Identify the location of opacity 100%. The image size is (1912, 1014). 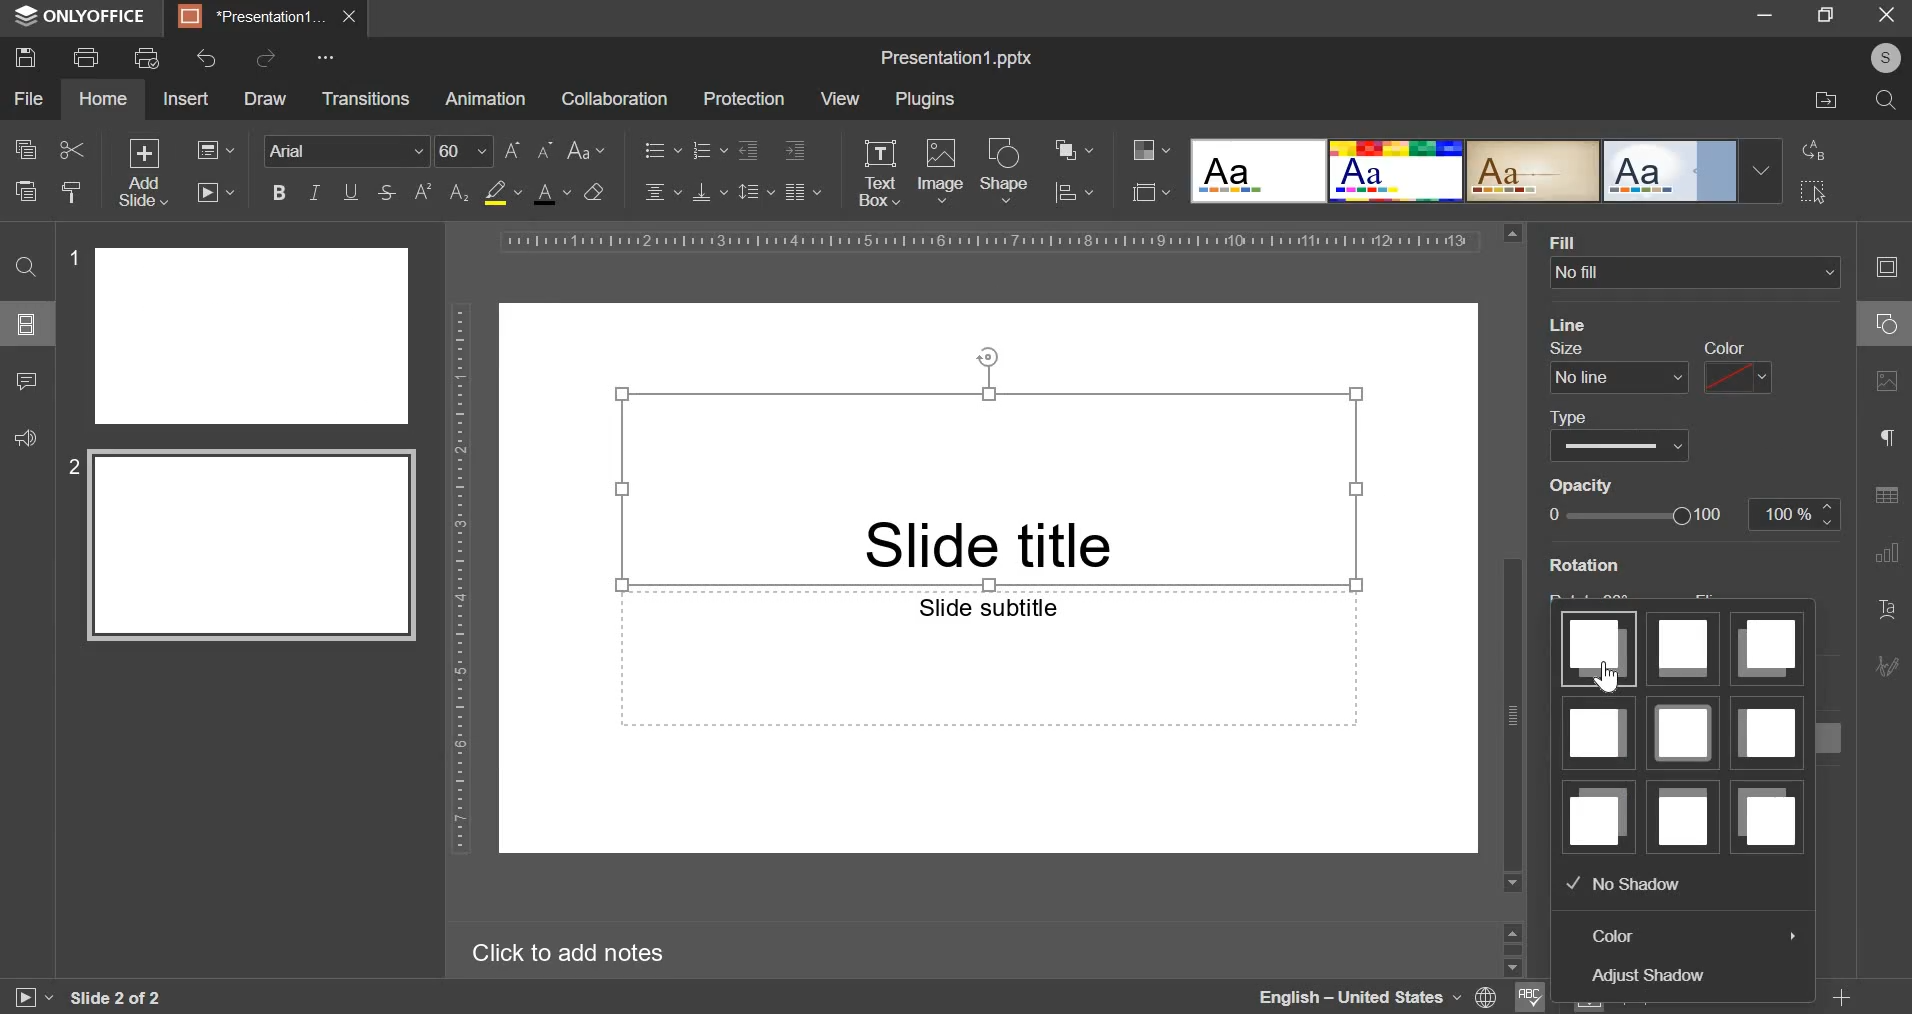
(1797, 513).